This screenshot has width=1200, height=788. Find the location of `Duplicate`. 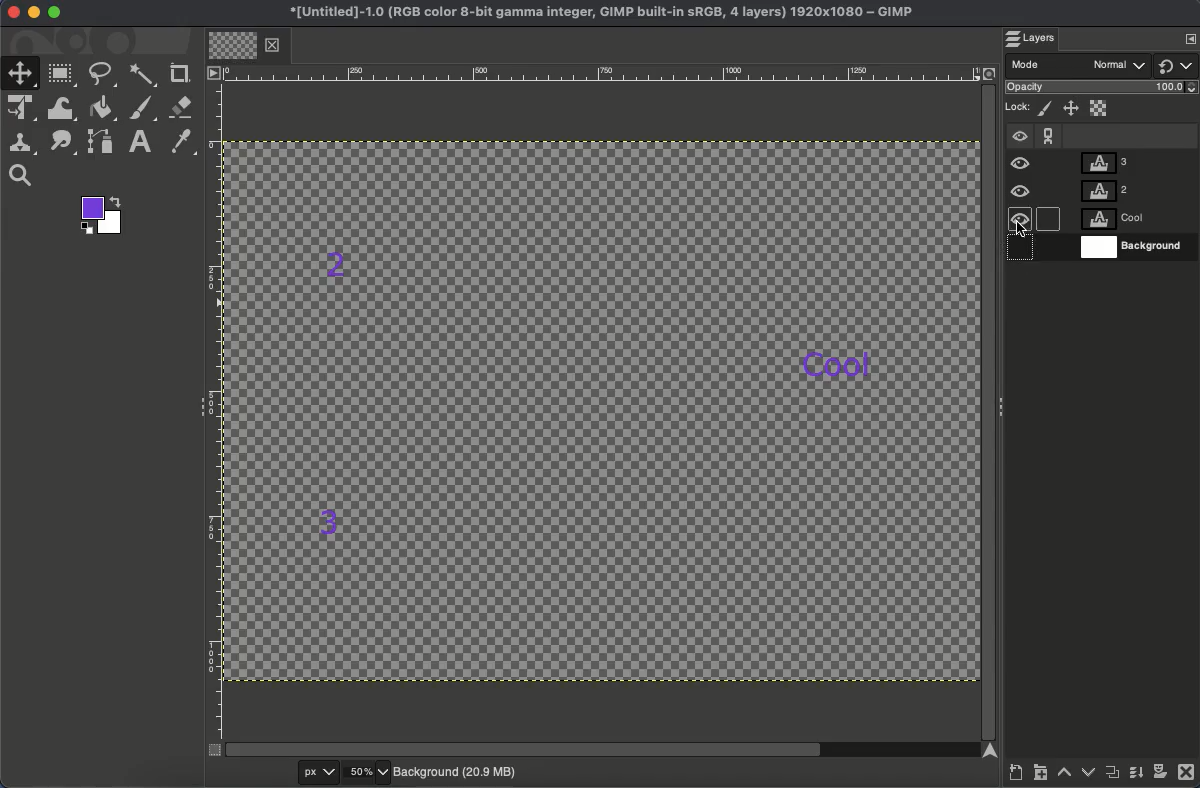

Duplicate is located at coordinates (1113, 776).